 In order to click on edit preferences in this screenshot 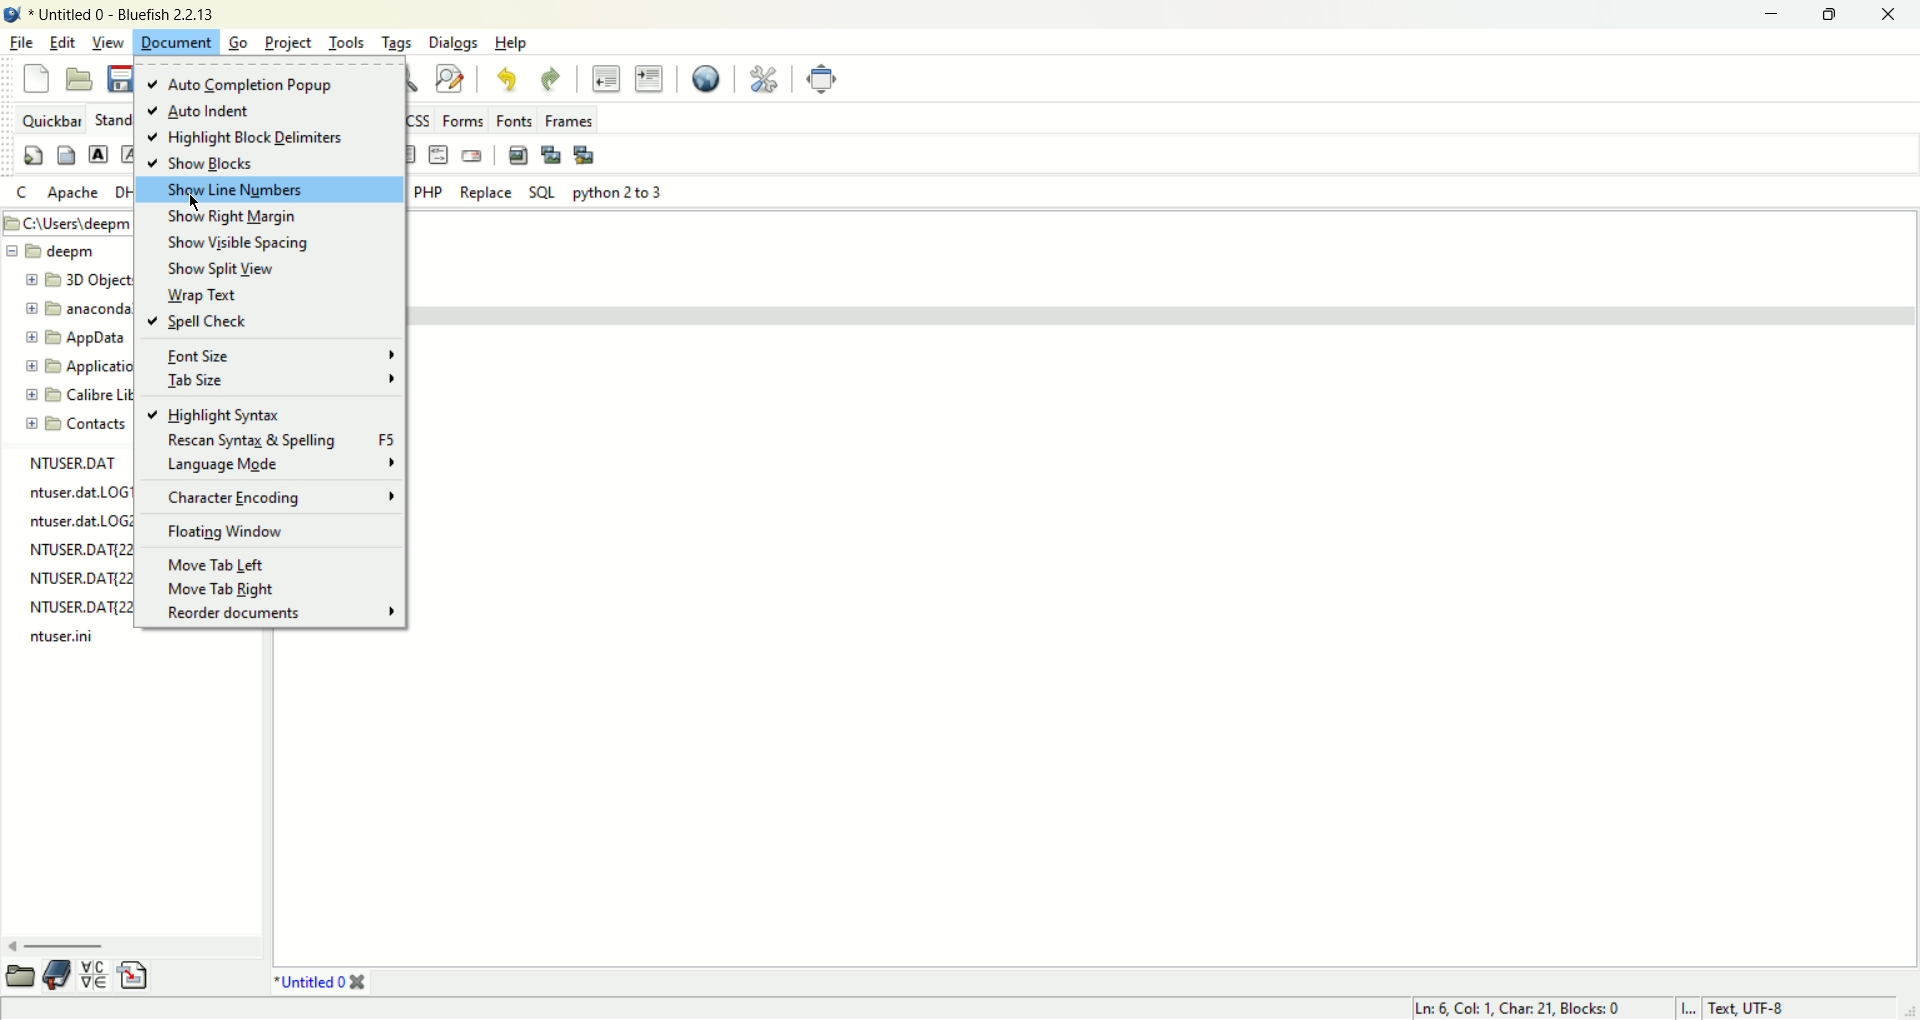, I will do `click(764, 78)`.